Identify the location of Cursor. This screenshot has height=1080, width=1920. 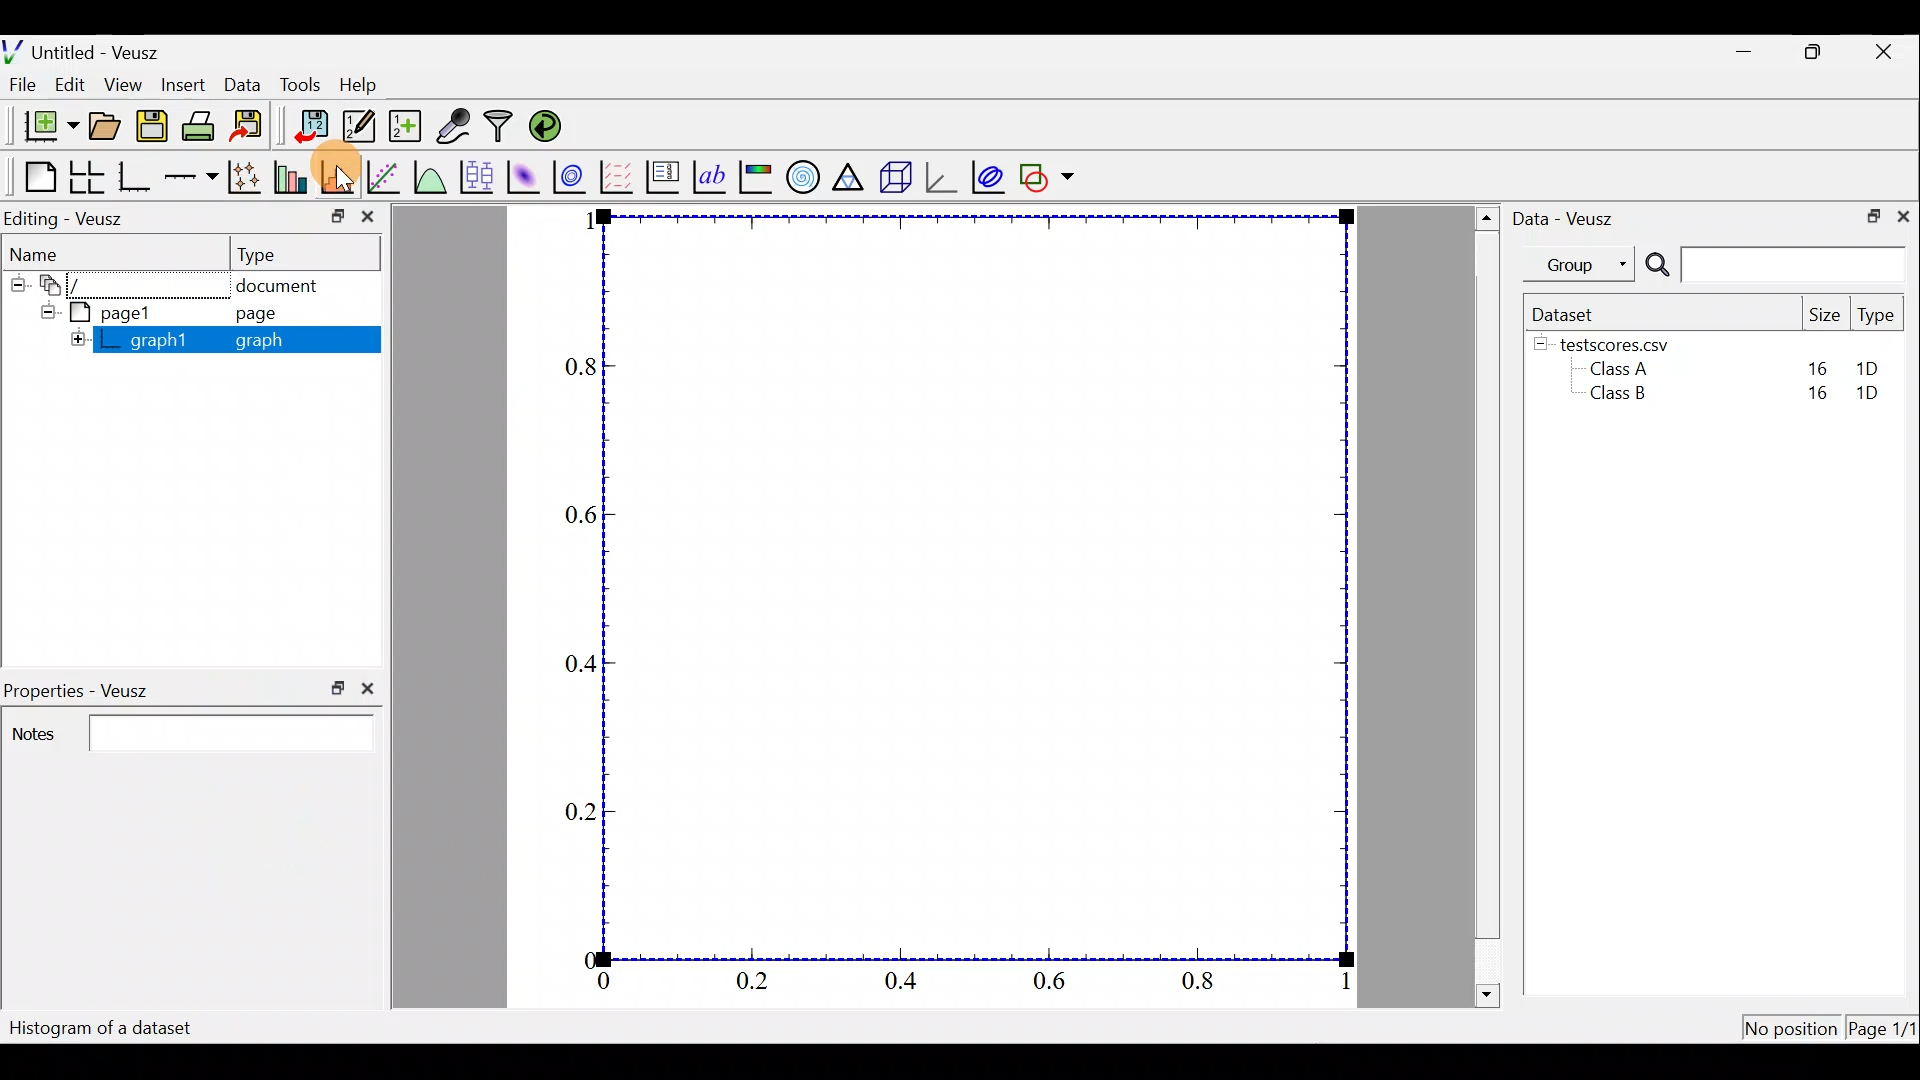
(349, 177).